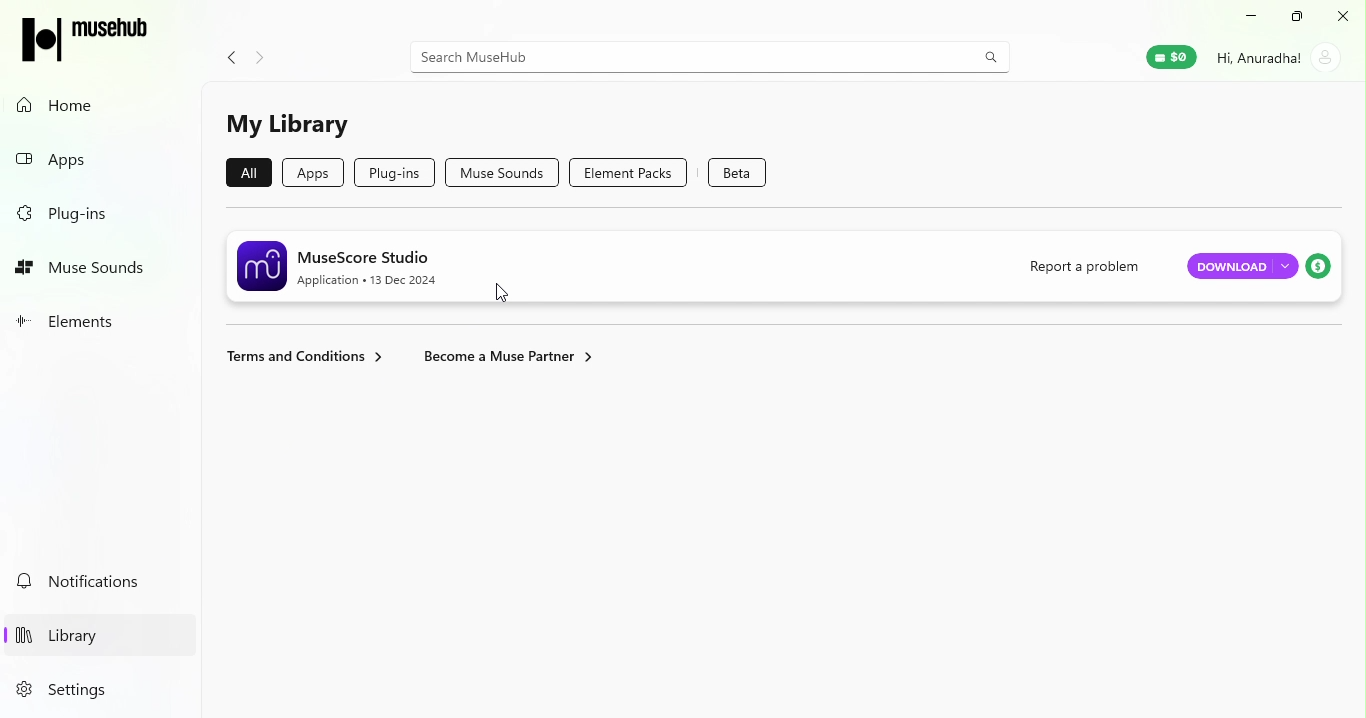 Image resolution: width=1366 pixels, height=718 pixels. Describe the element at coordinates (393, 171) in the screenshot. I see `Plug-ins` at that location.